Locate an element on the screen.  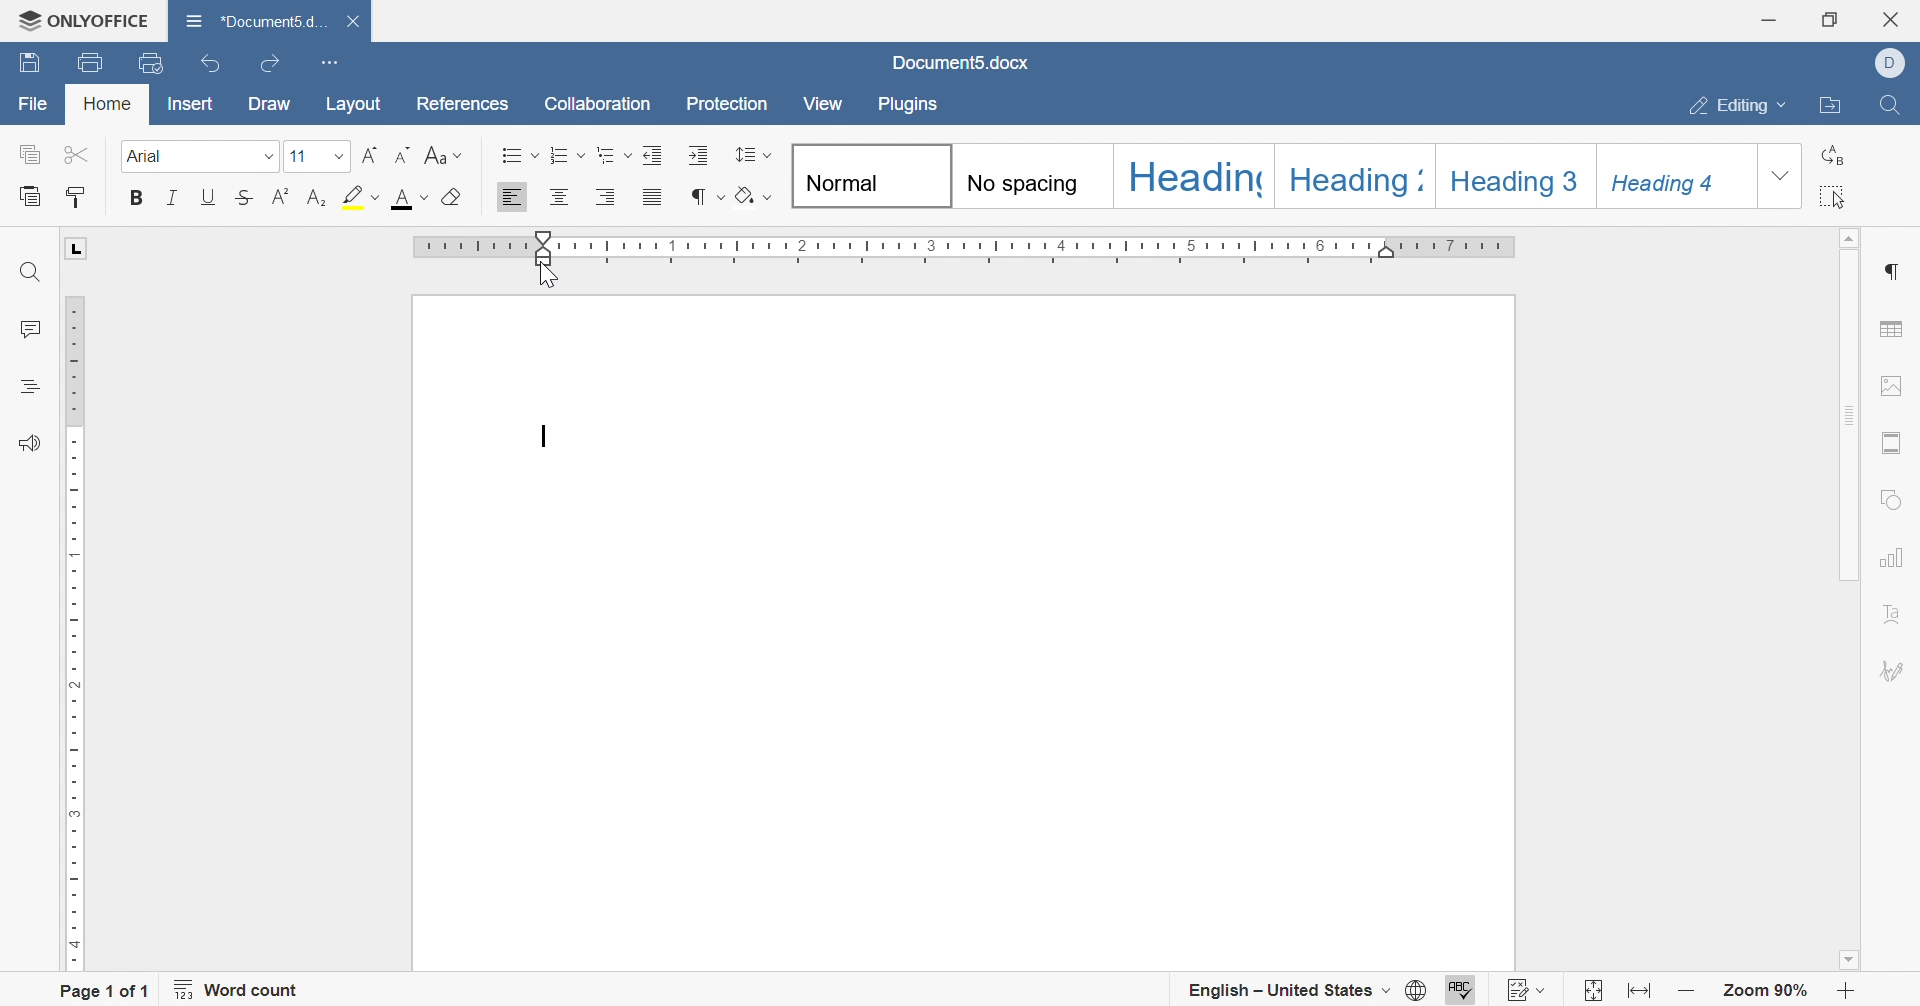
page 1 of 1 is located at coordinates (105, 990).